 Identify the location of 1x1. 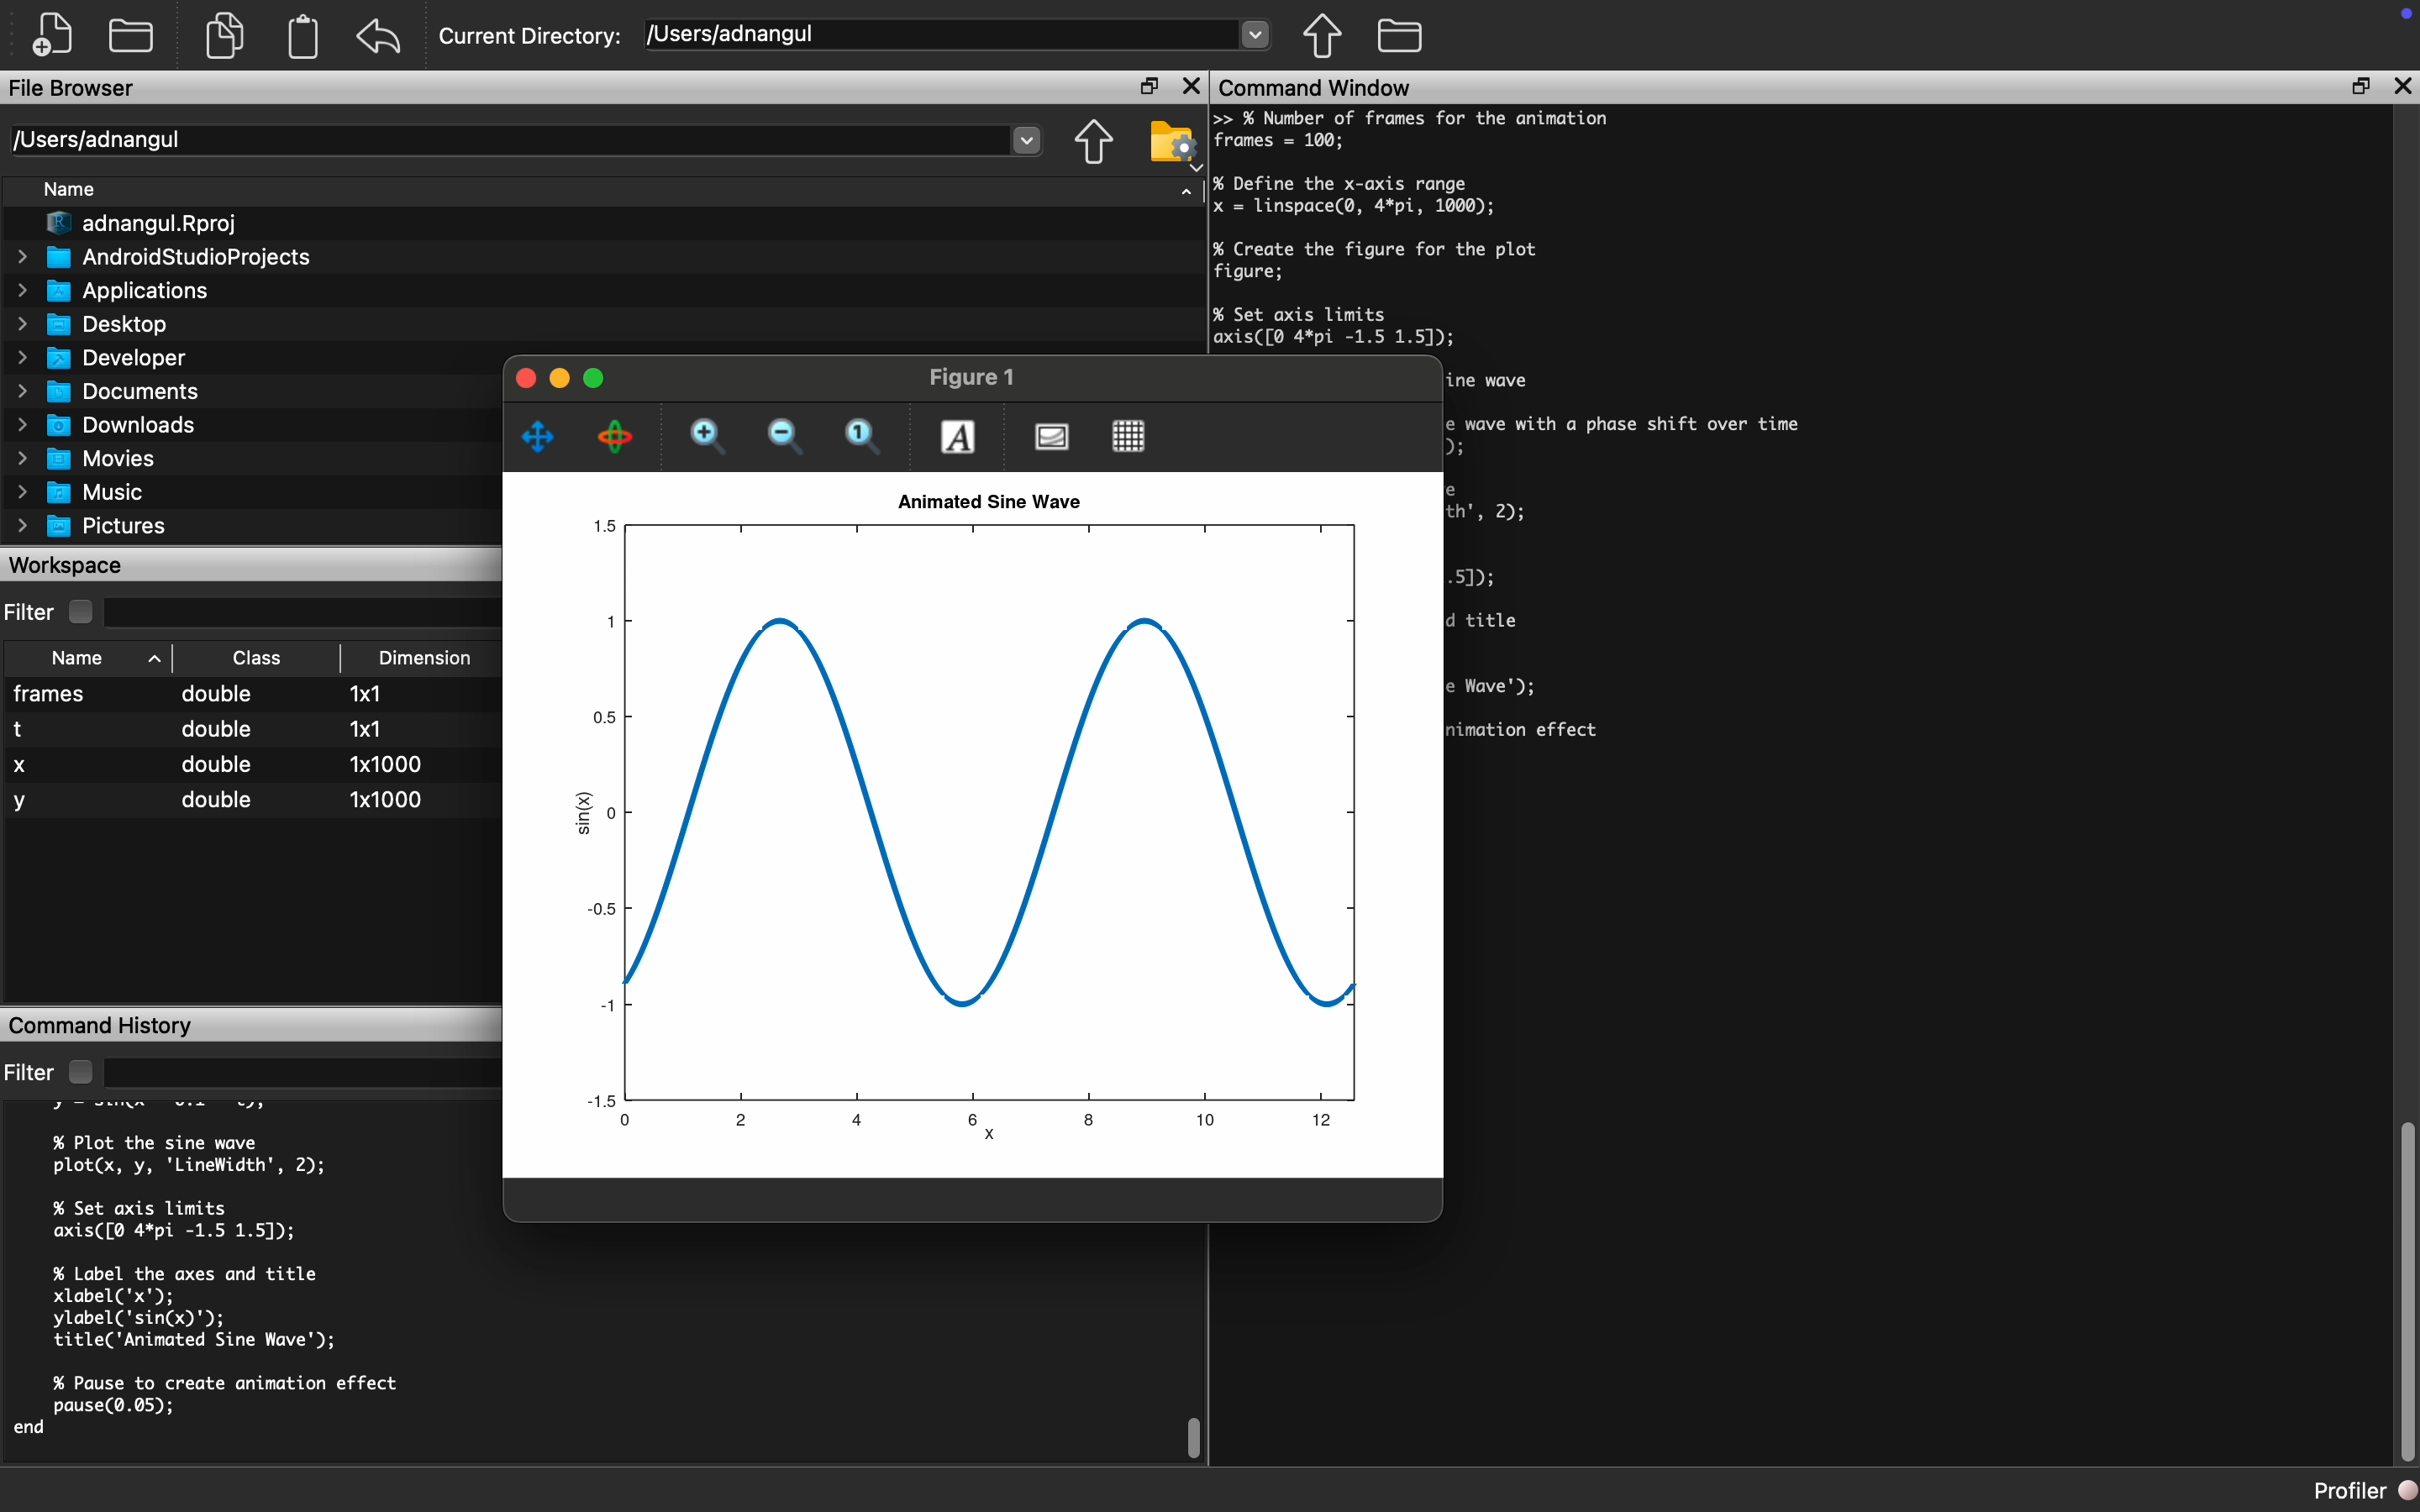
(366, 694).